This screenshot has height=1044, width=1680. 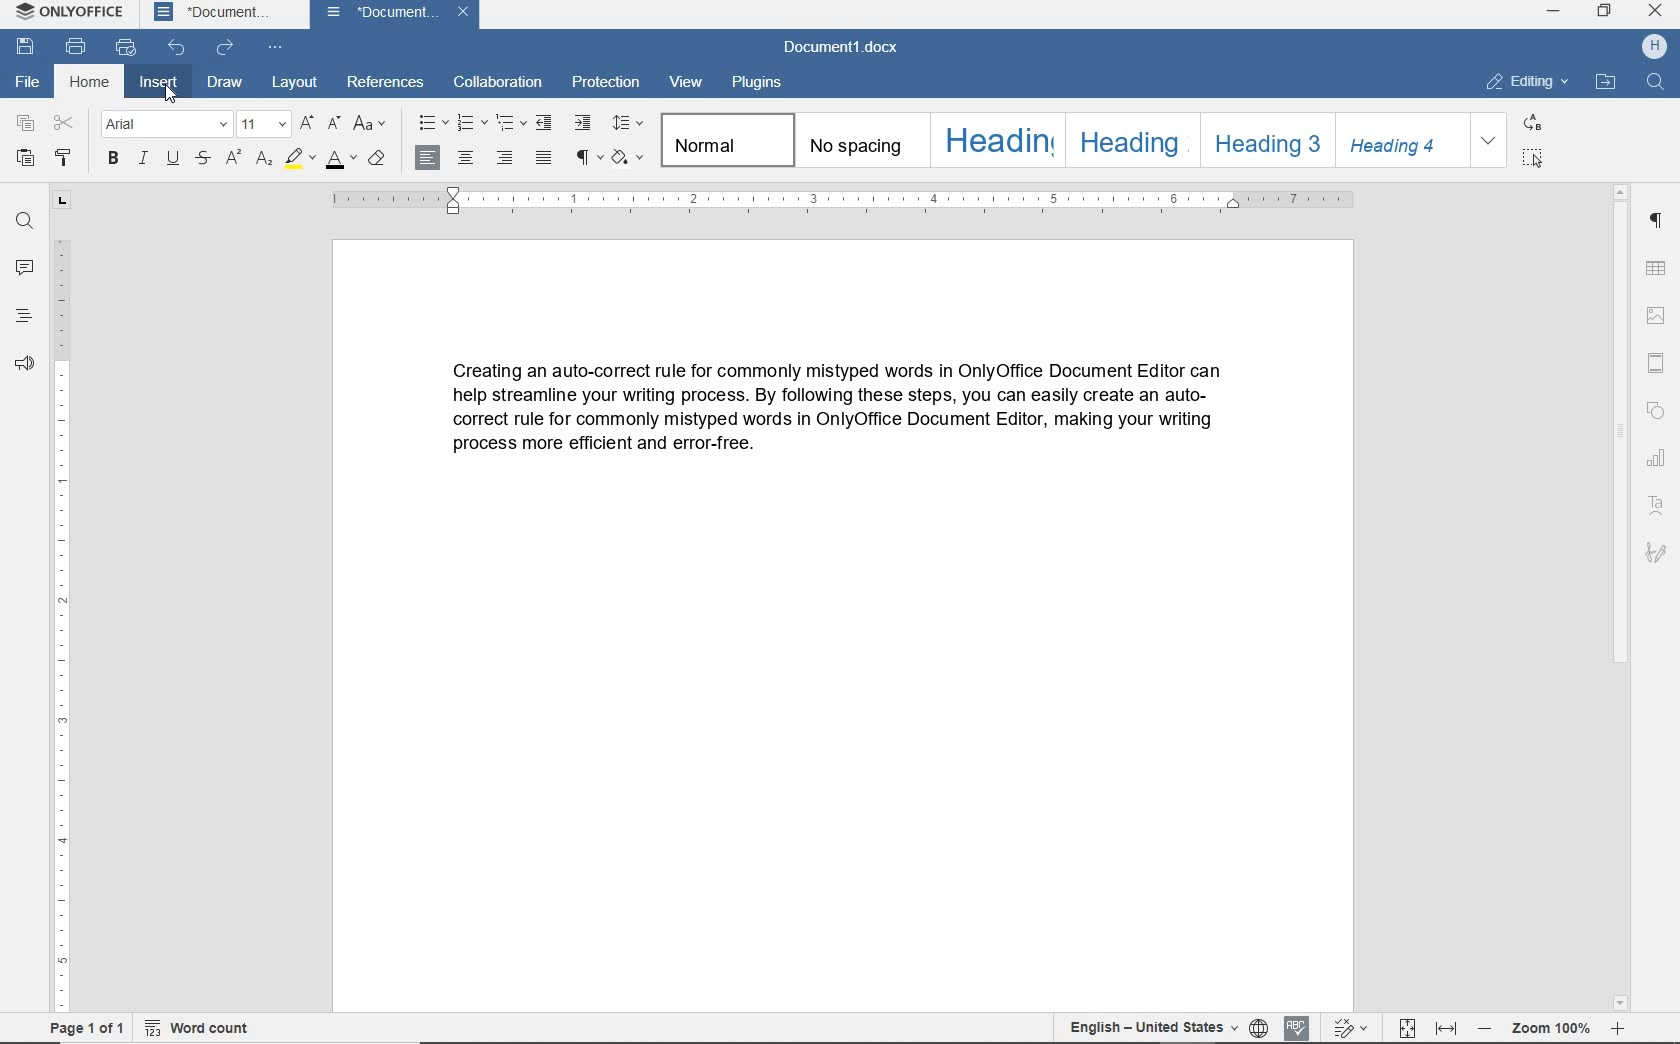 What do you see at coordinates (1446, 1029) in the screenshot?
I see `fit to width` at bounding box center [1446, 1029].